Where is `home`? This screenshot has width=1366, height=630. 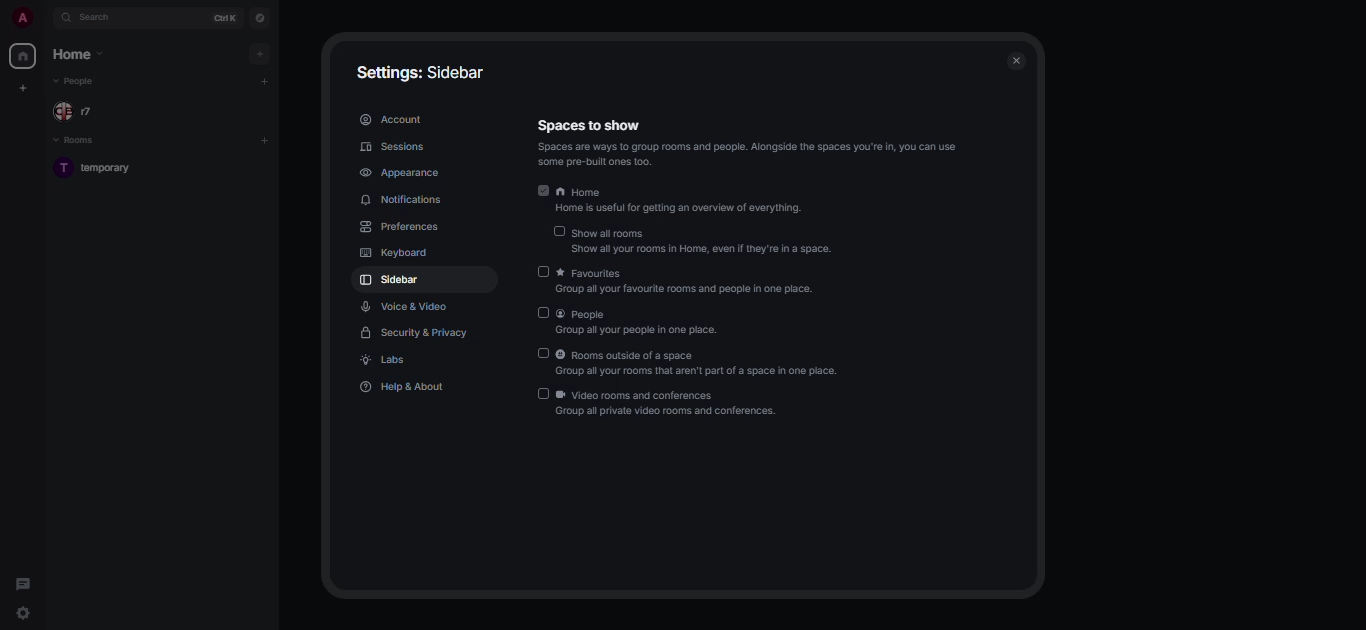
home is located at coordinates (21, 56).